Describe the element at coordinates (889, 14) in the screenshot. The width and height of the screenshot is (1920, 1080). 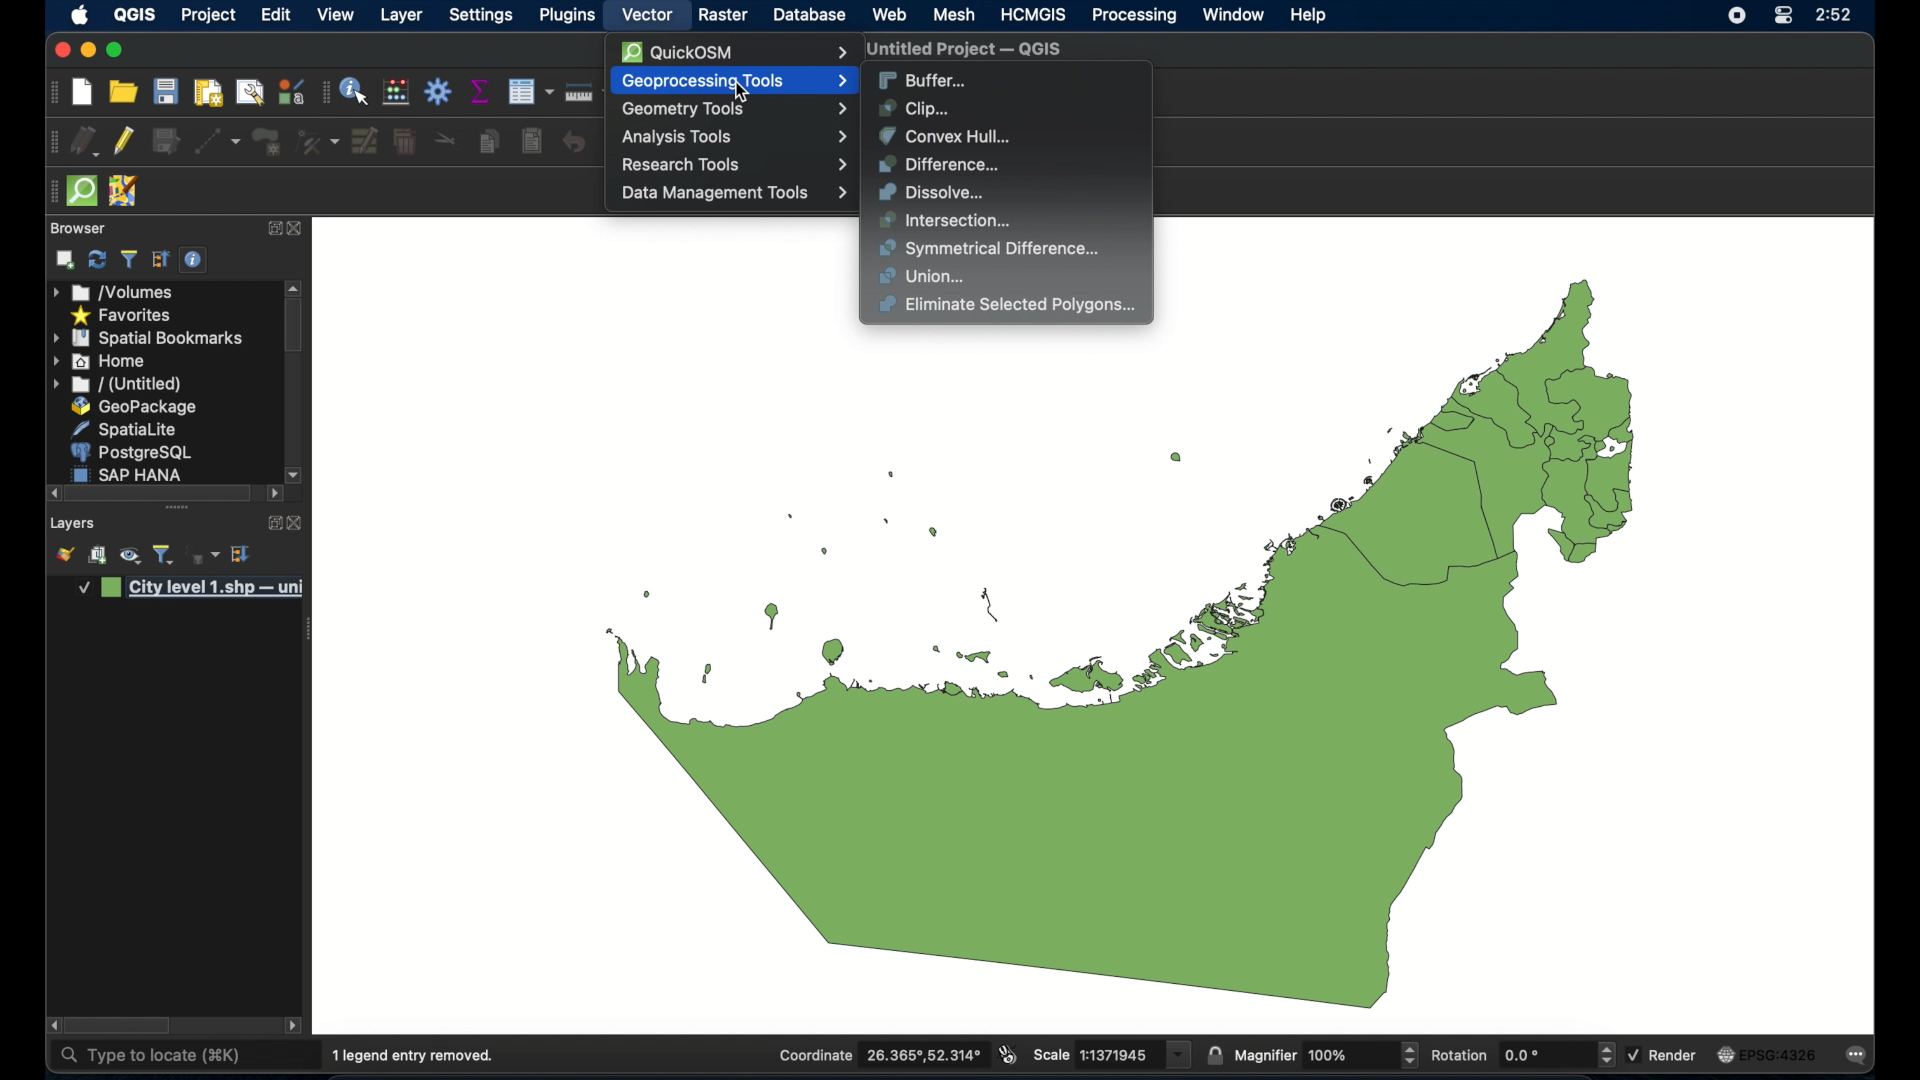
I see `web` at that location.